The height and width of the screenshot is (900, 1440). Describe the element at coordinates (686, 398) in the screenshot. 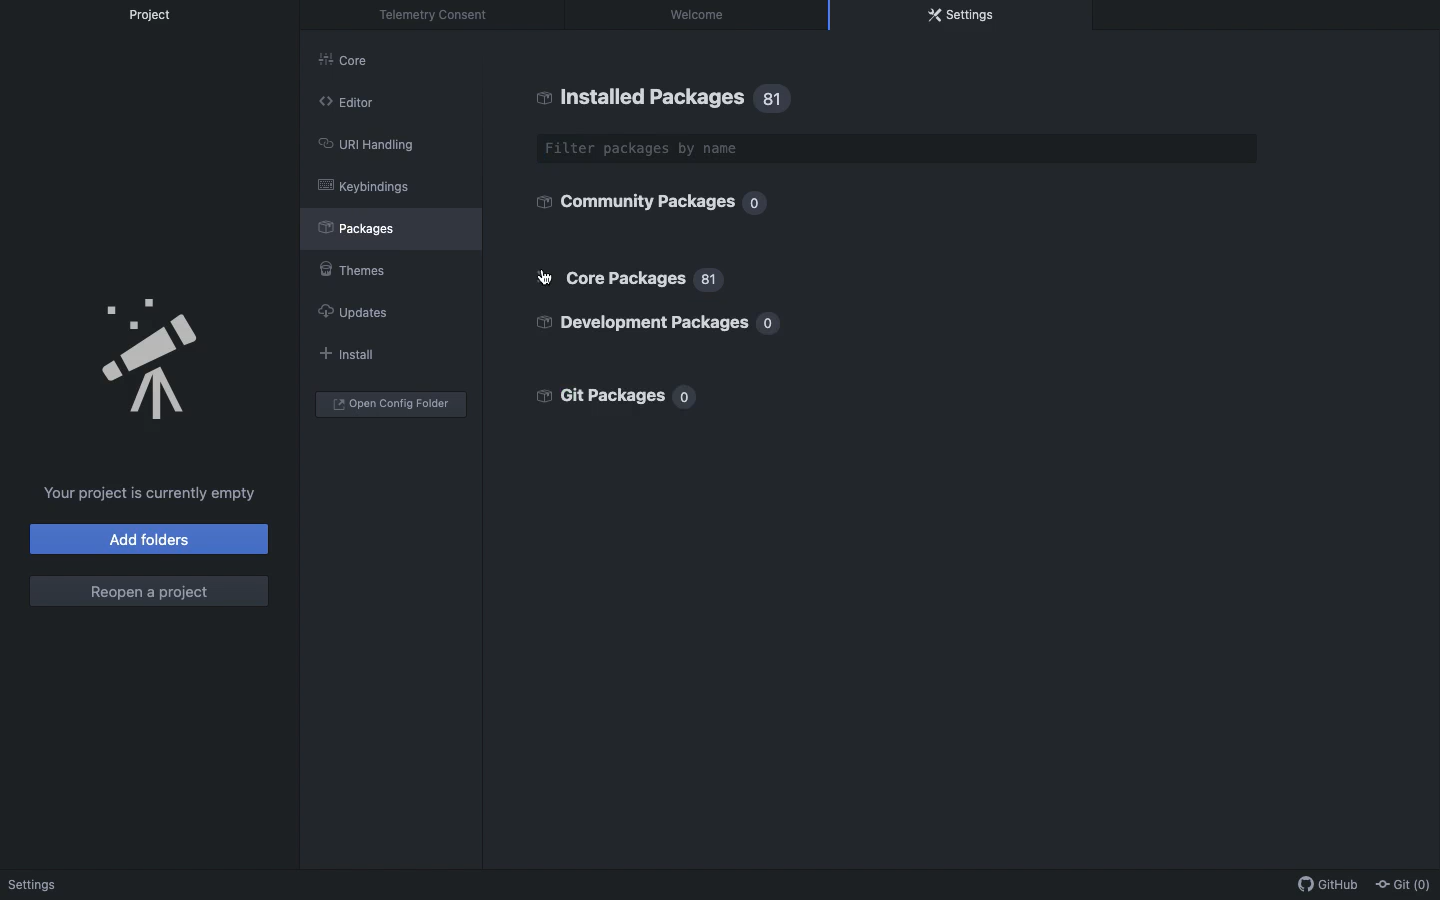

I see `0` at that location.